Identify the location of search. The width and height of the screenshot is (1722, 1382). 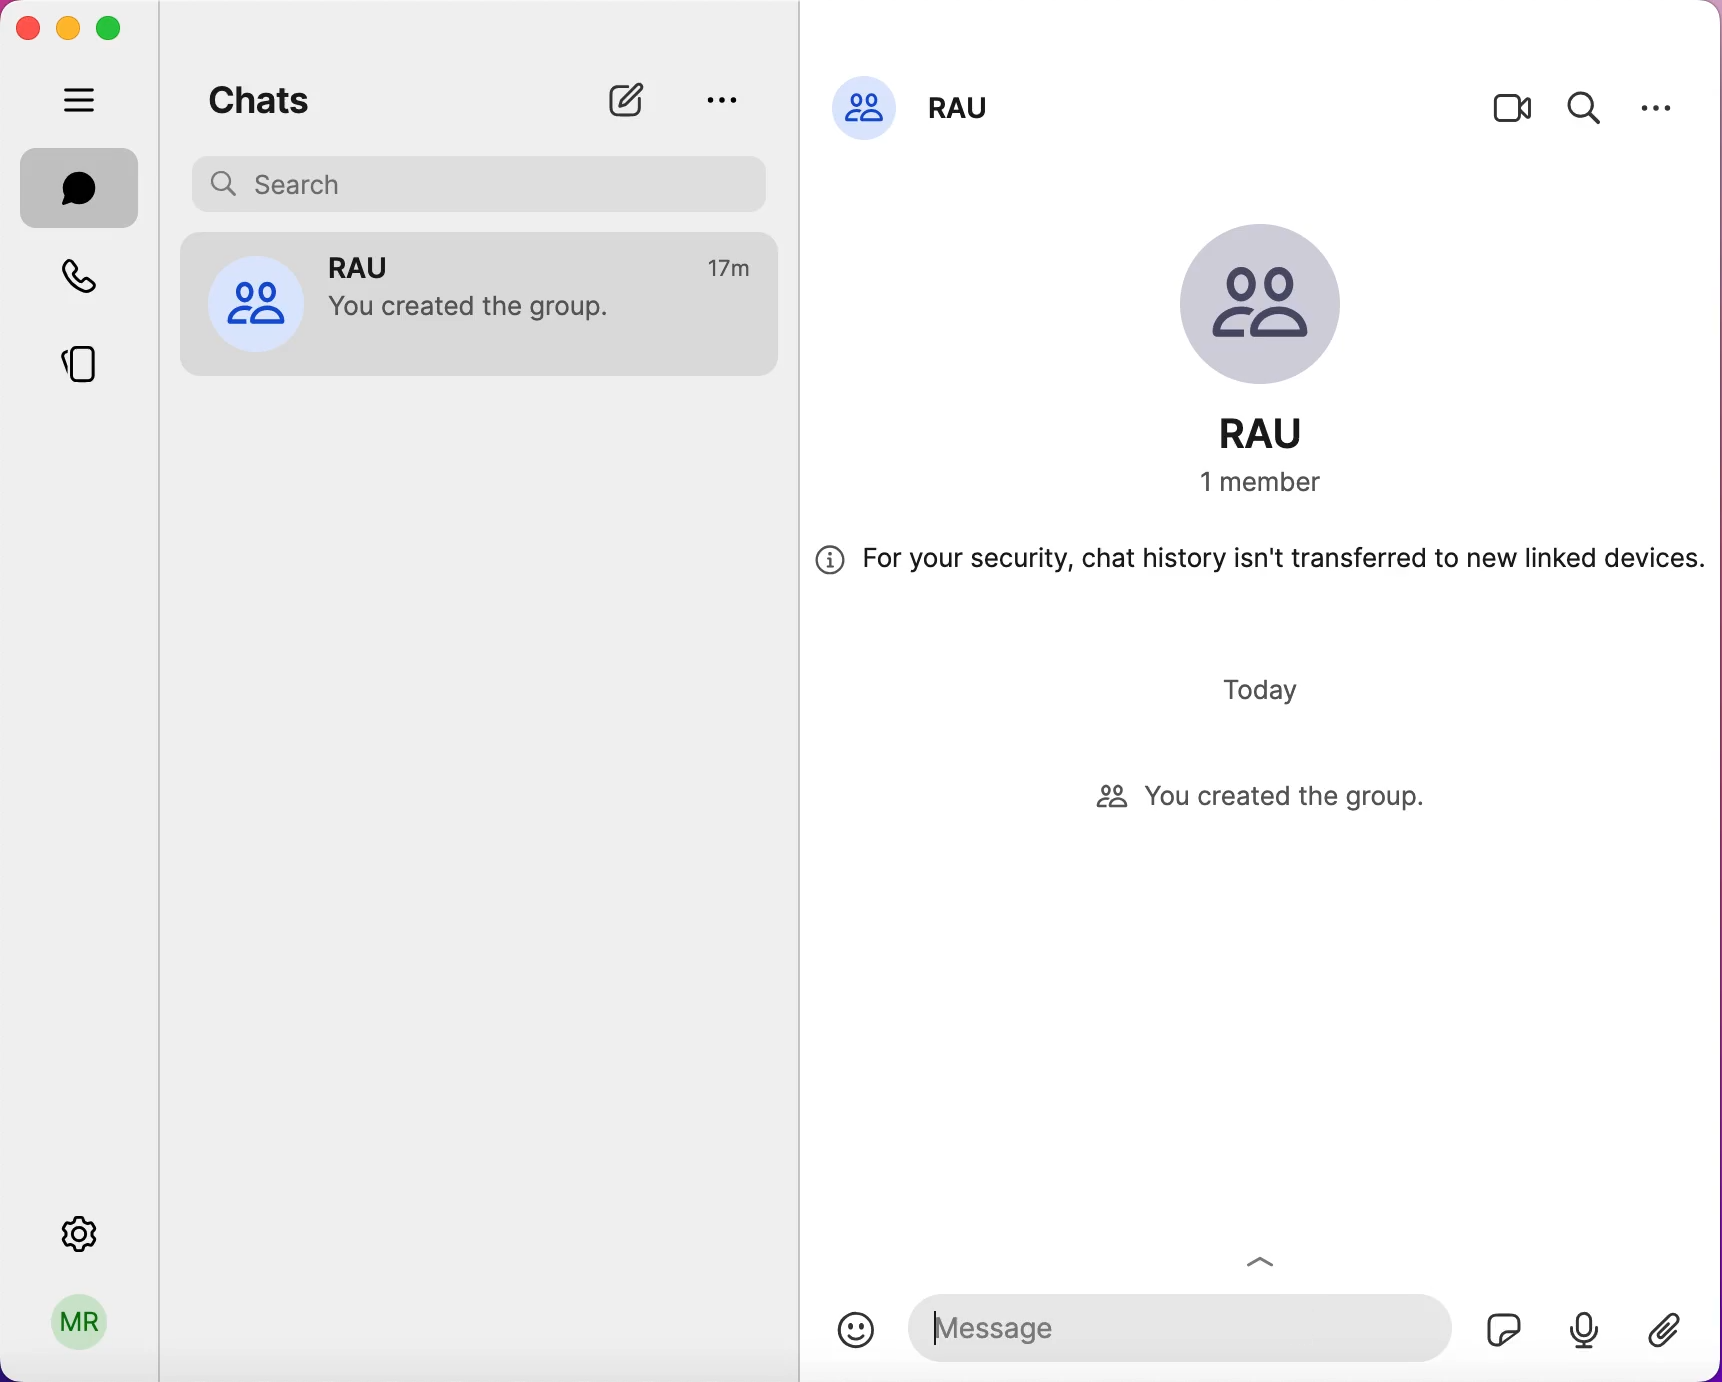
(1585, 105).